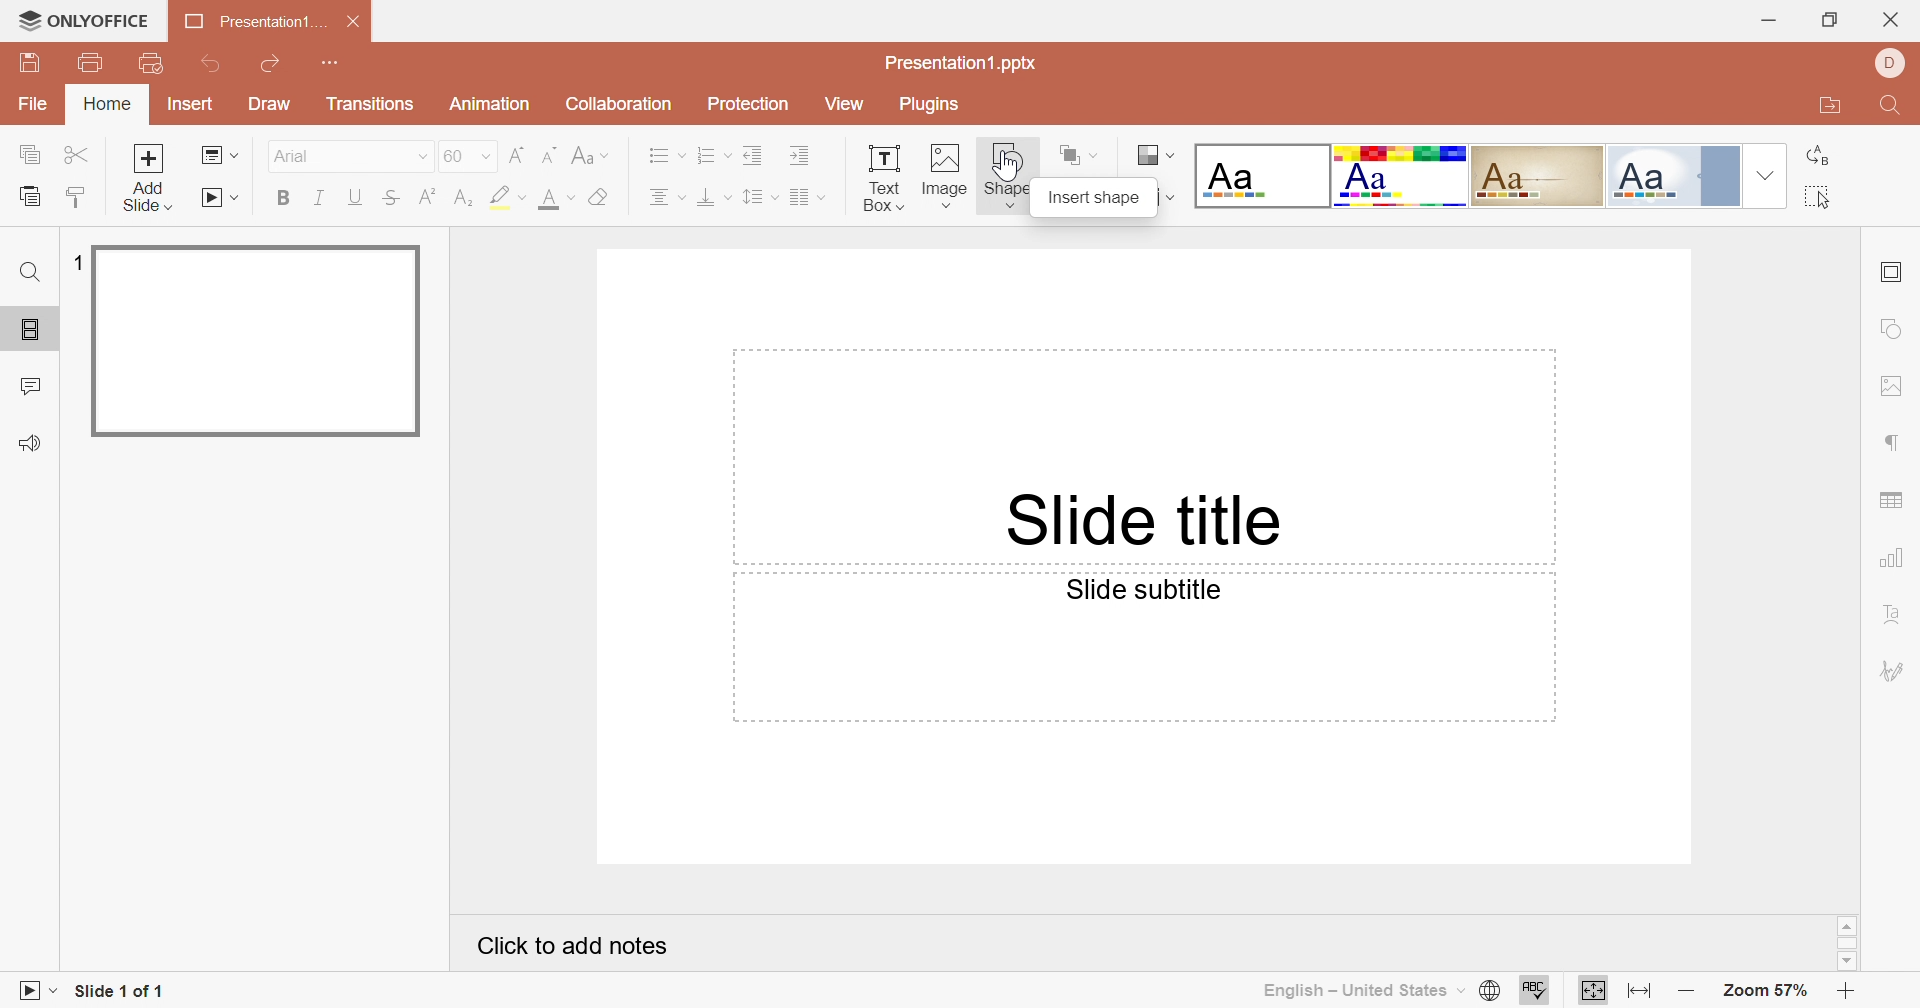  Describe the element at coordinates (1847, 926) in the screenshot. I see `Scroll up` at that location.